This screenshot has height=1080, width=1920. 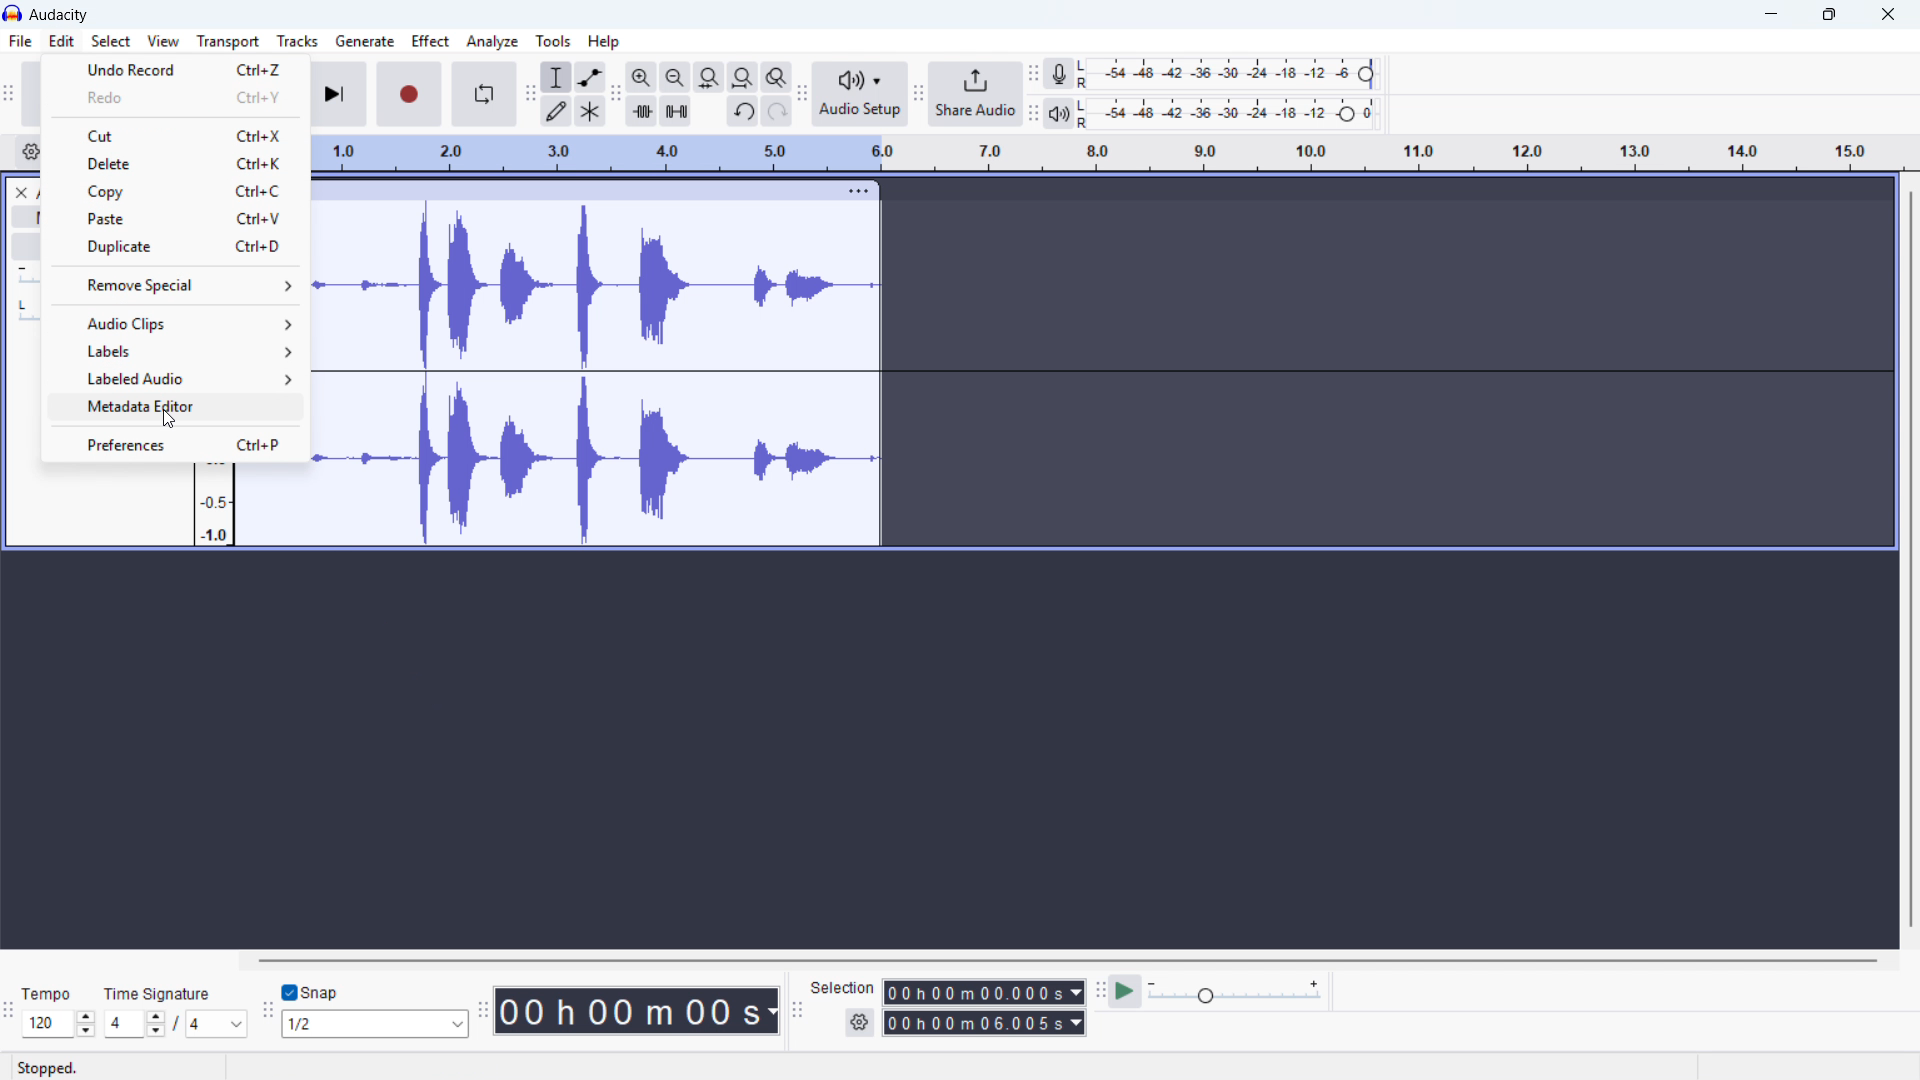 What do you see at coordinates (1108, 153) in the screenshot?
I see `timeline` at bounding box center [1108, 153].